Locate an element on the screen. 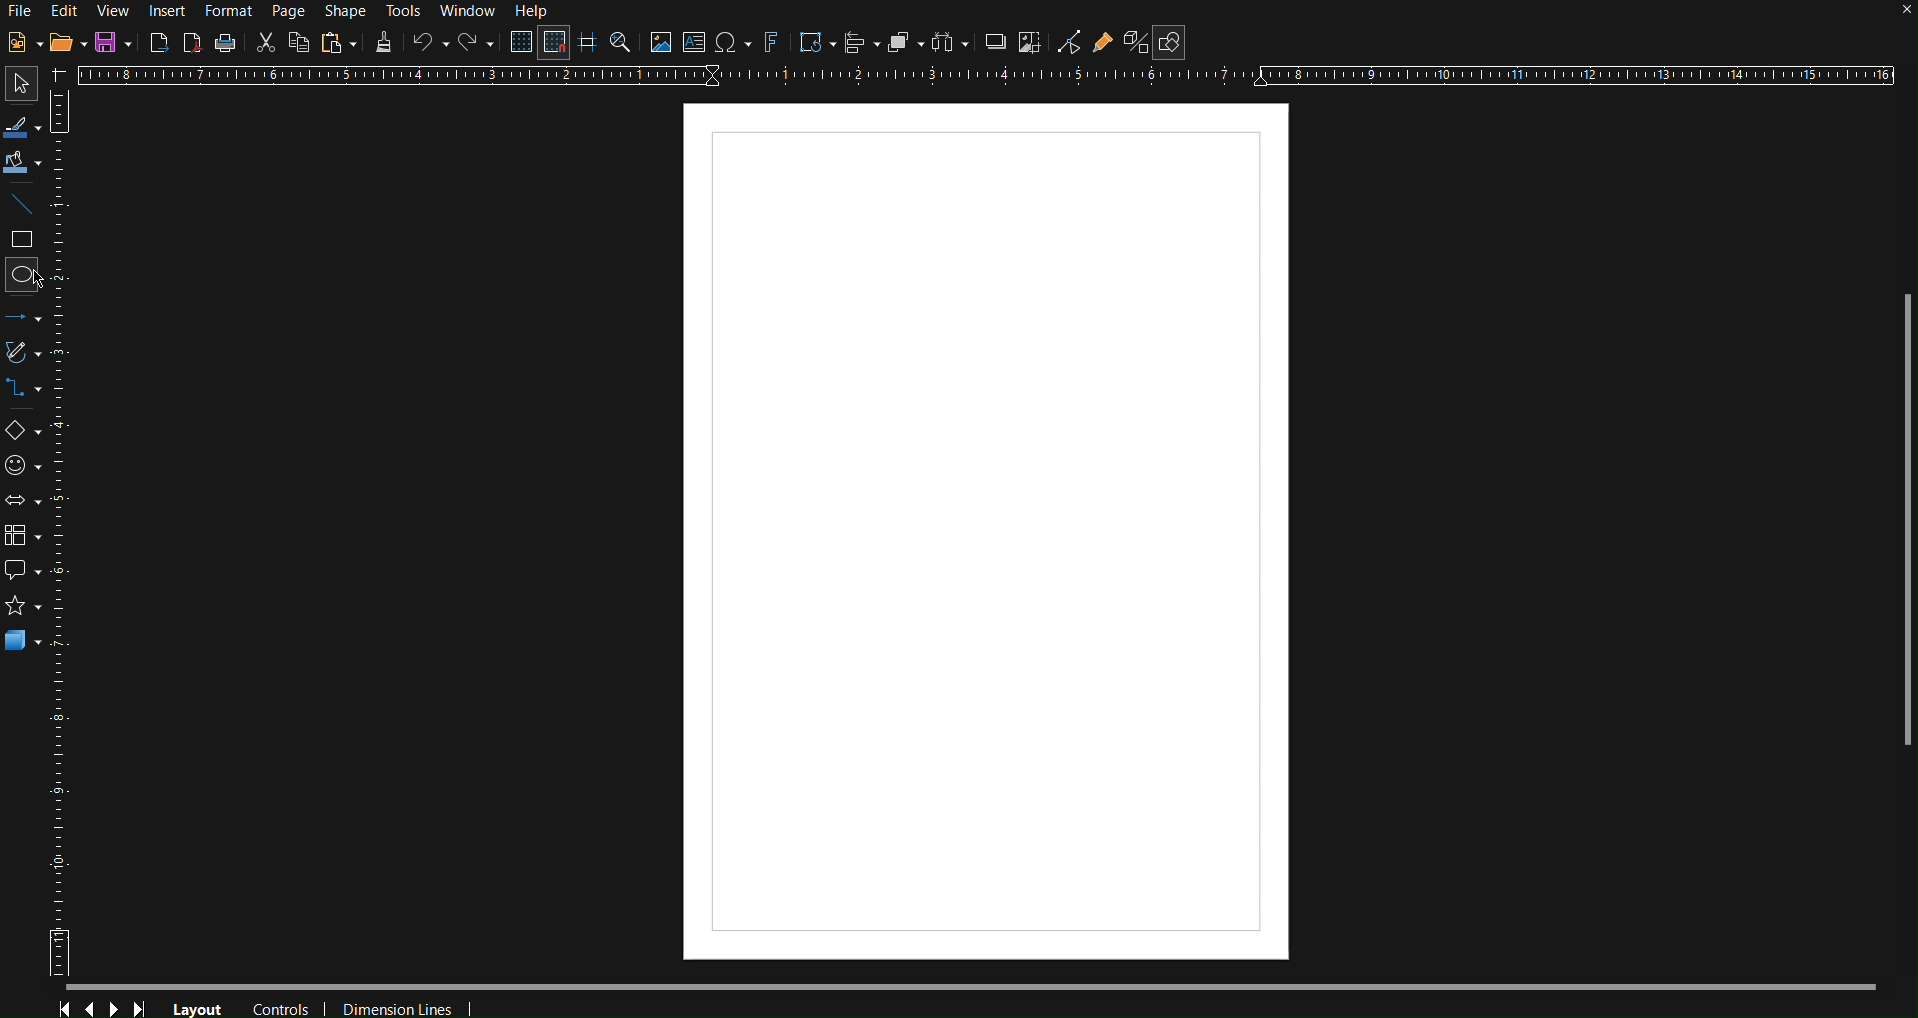  Open is located at coordinates (68, 45).